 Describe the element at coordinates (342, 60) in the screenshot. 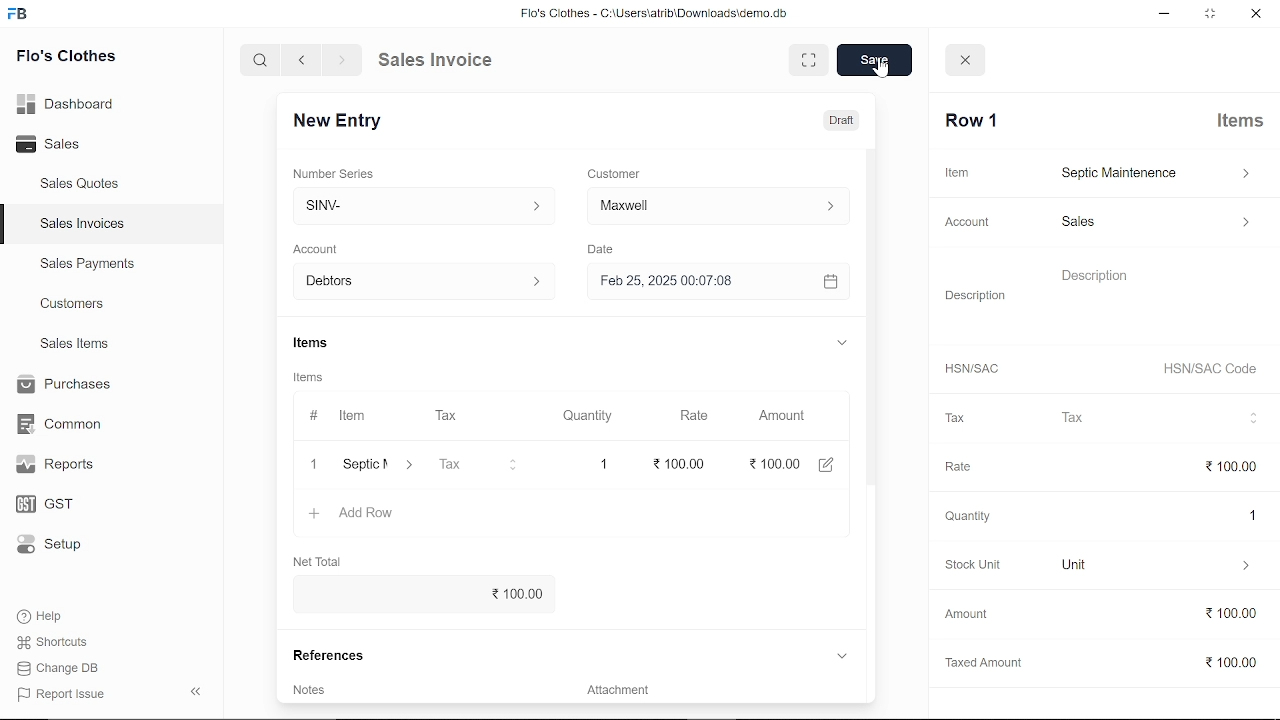

I see `next` at that location.